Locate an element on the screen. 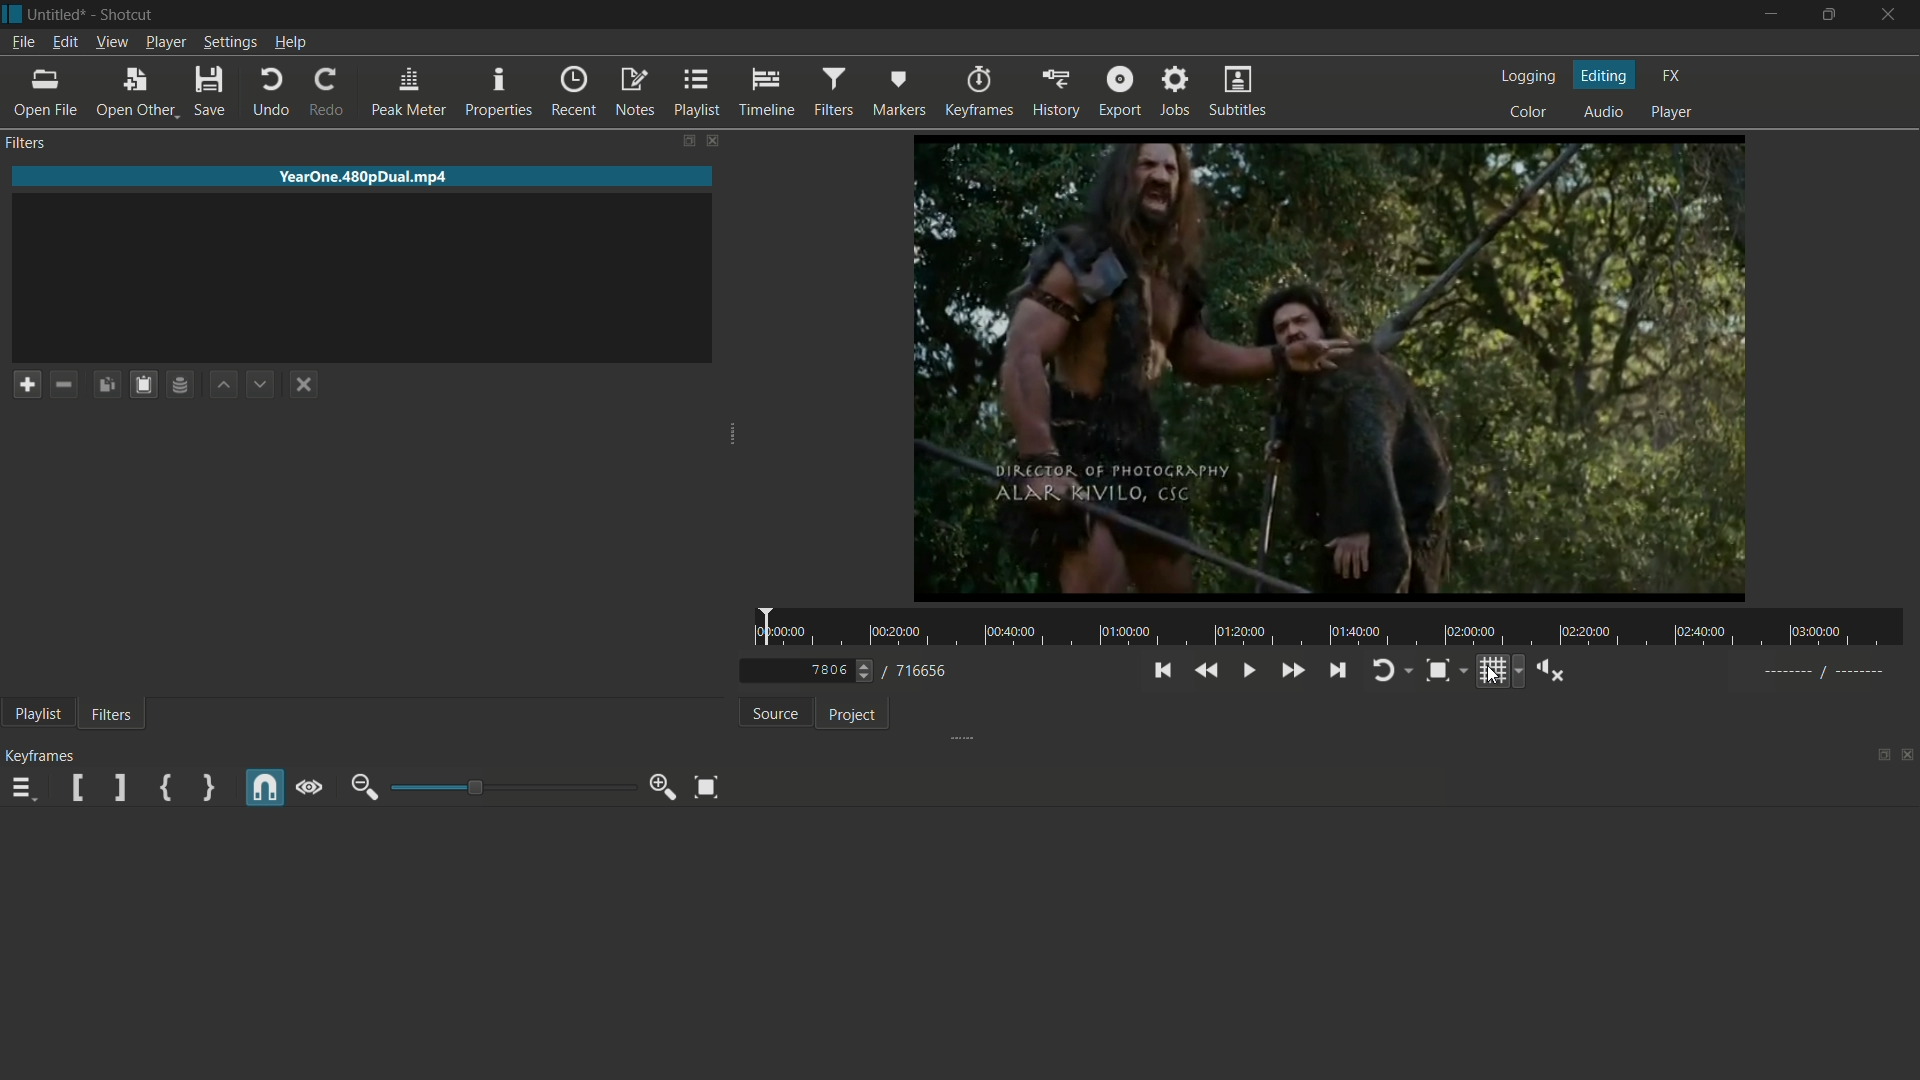 The height and width of the screenshot is (1080, 1920). peak meter is located at coordinates (410, 92).